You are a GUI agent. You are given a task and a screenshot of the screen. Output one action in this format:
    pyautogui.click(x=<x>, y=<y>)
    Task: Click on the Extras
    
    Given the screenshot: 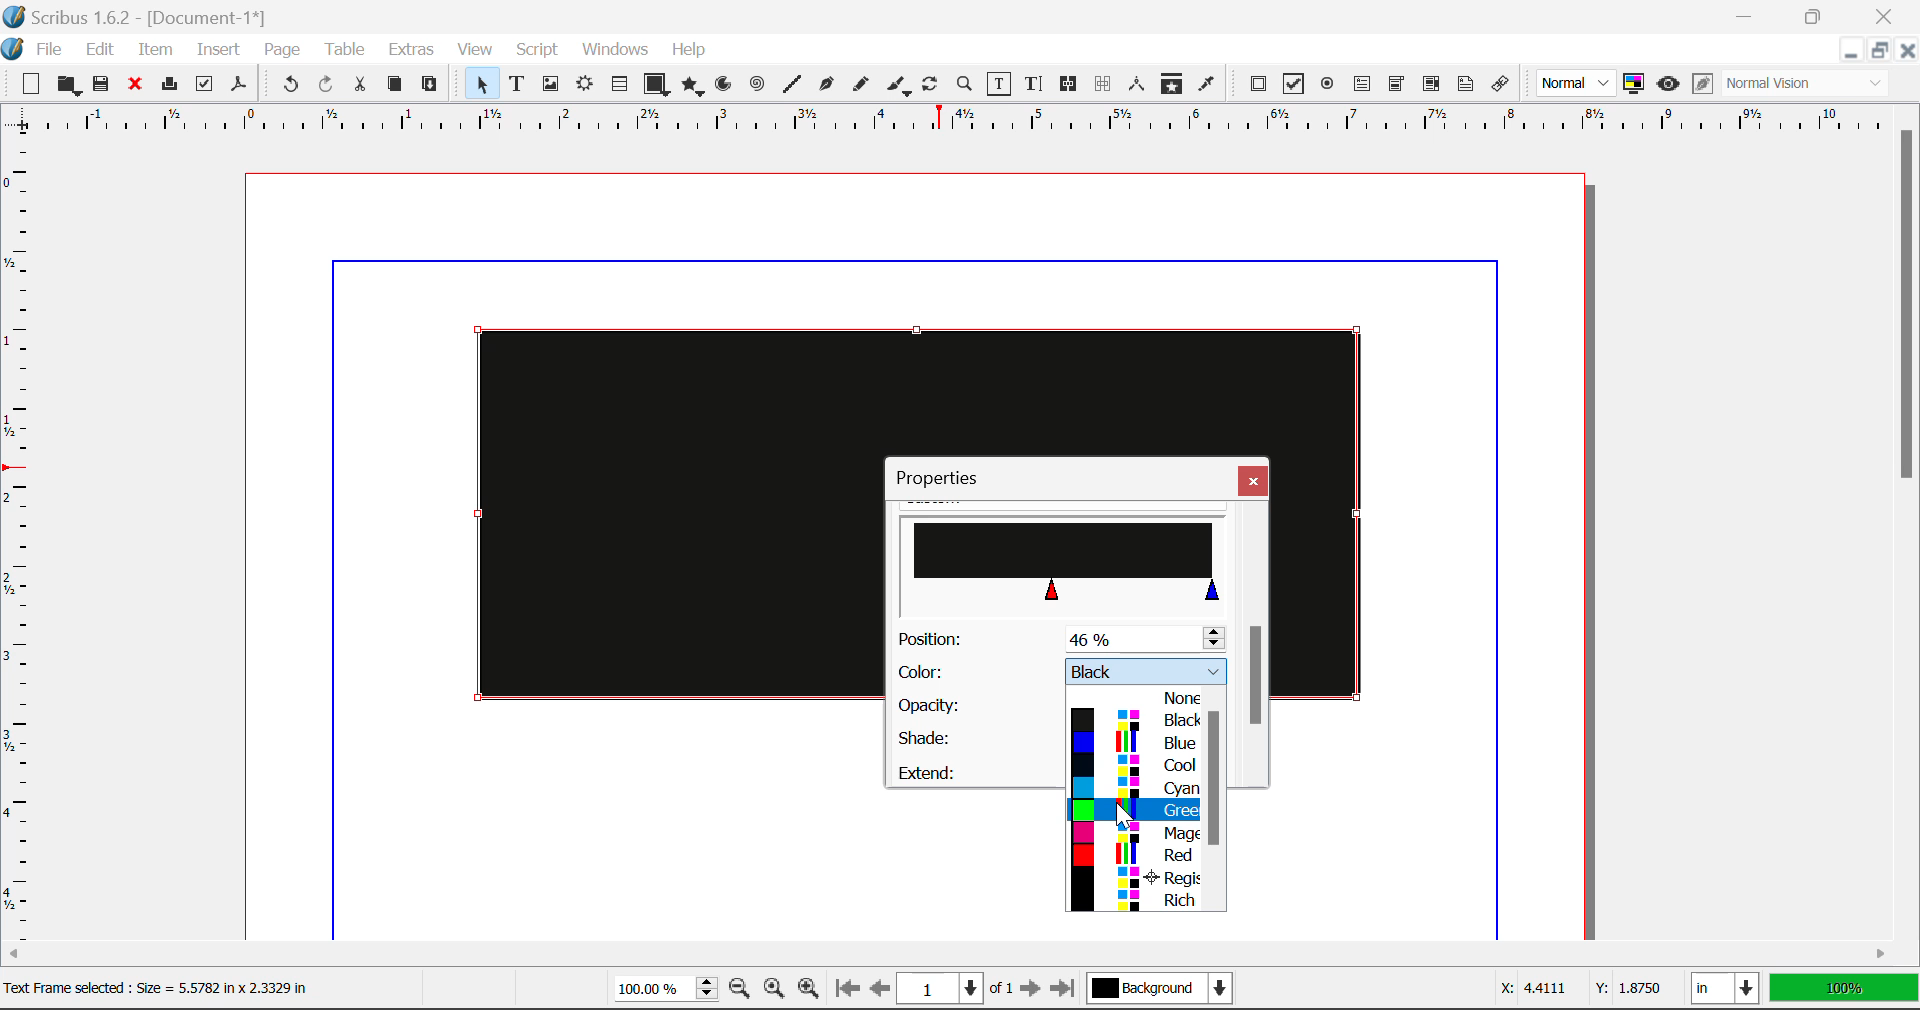 What is the action you would take?
    pyautogui.click(x=414, y=50)
    